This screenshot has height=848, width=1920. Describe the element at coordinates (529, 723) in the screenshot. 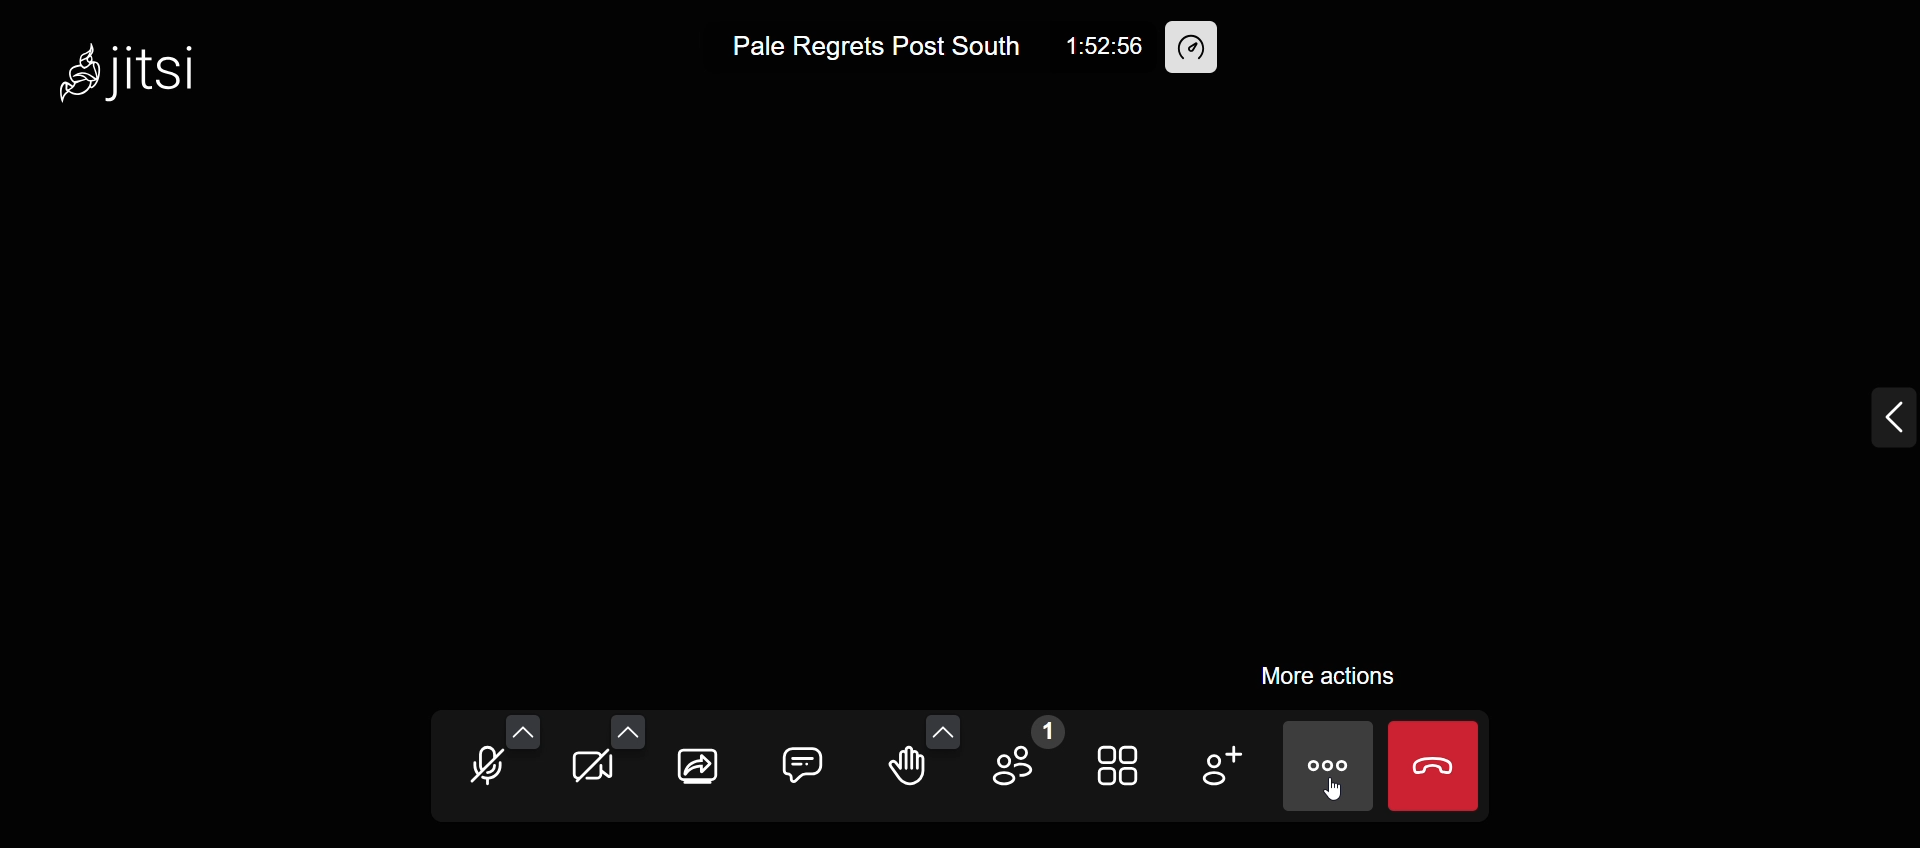

I see `audio setting` at that location.